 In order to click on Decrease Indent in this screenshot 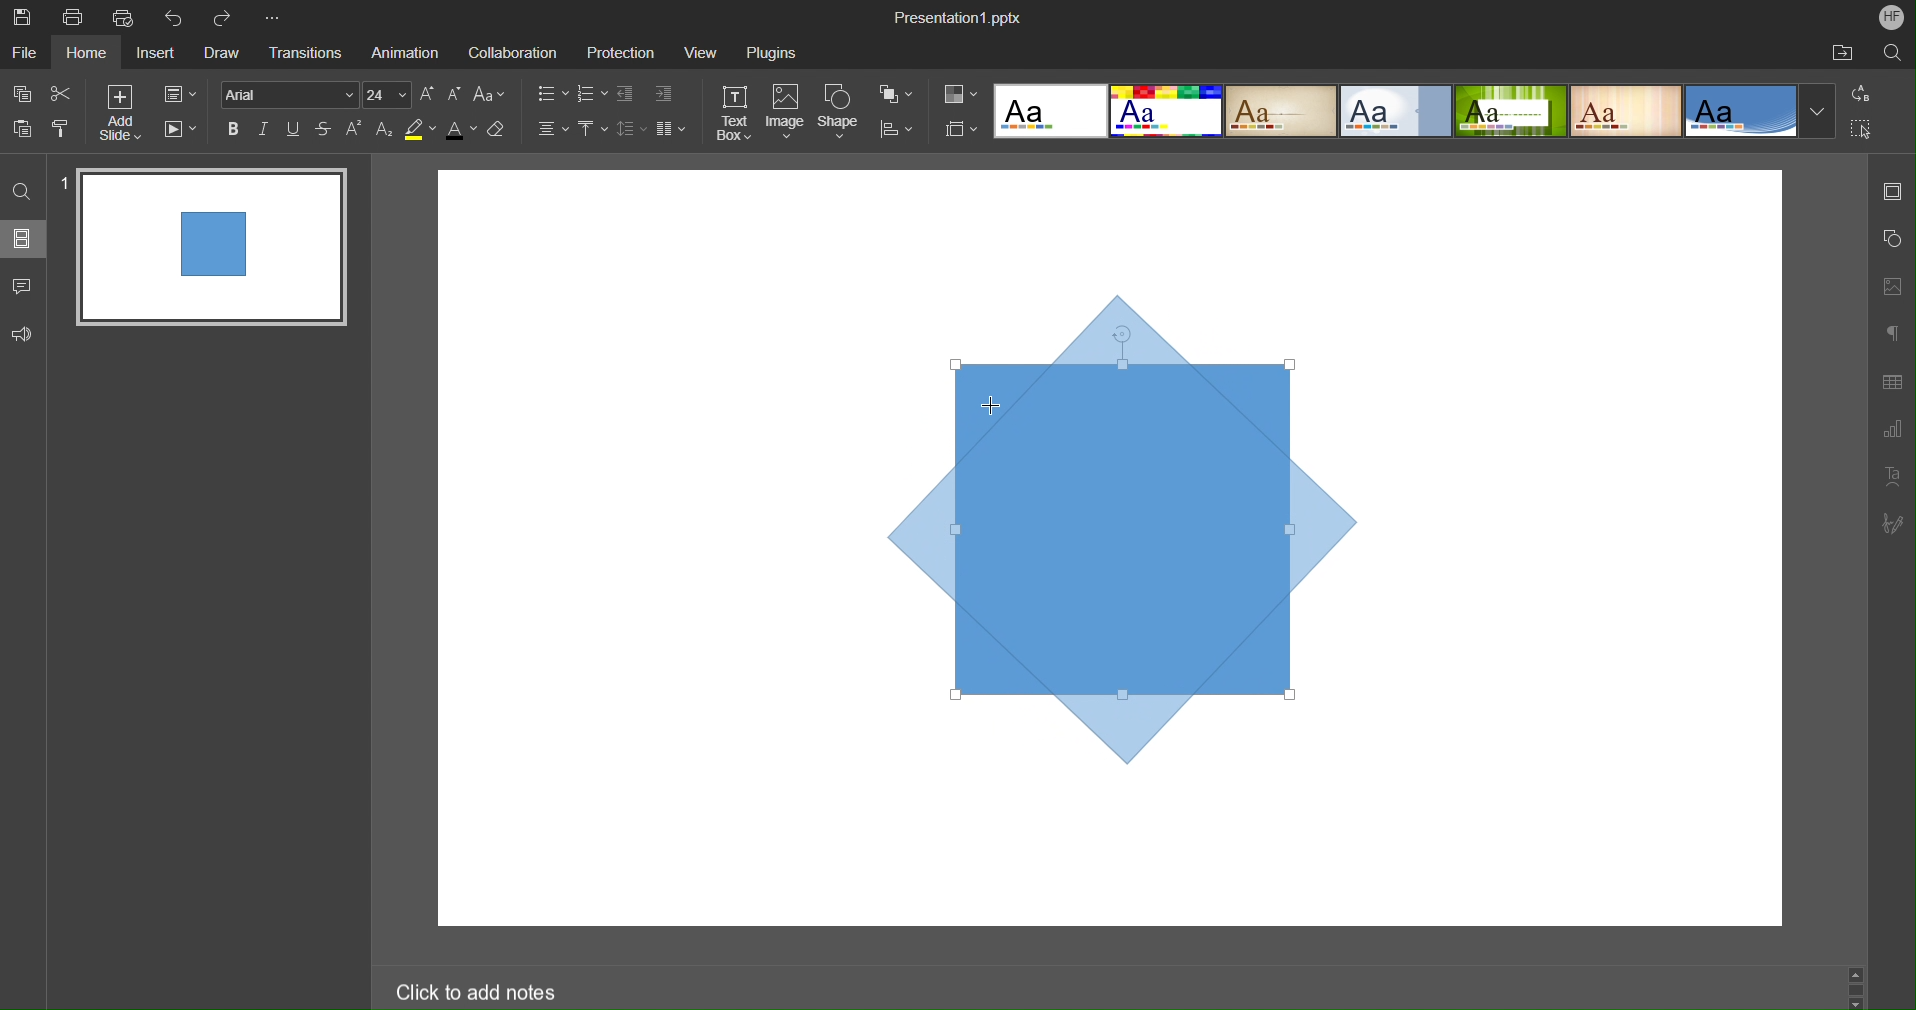, I will do `click(626, 94)`.